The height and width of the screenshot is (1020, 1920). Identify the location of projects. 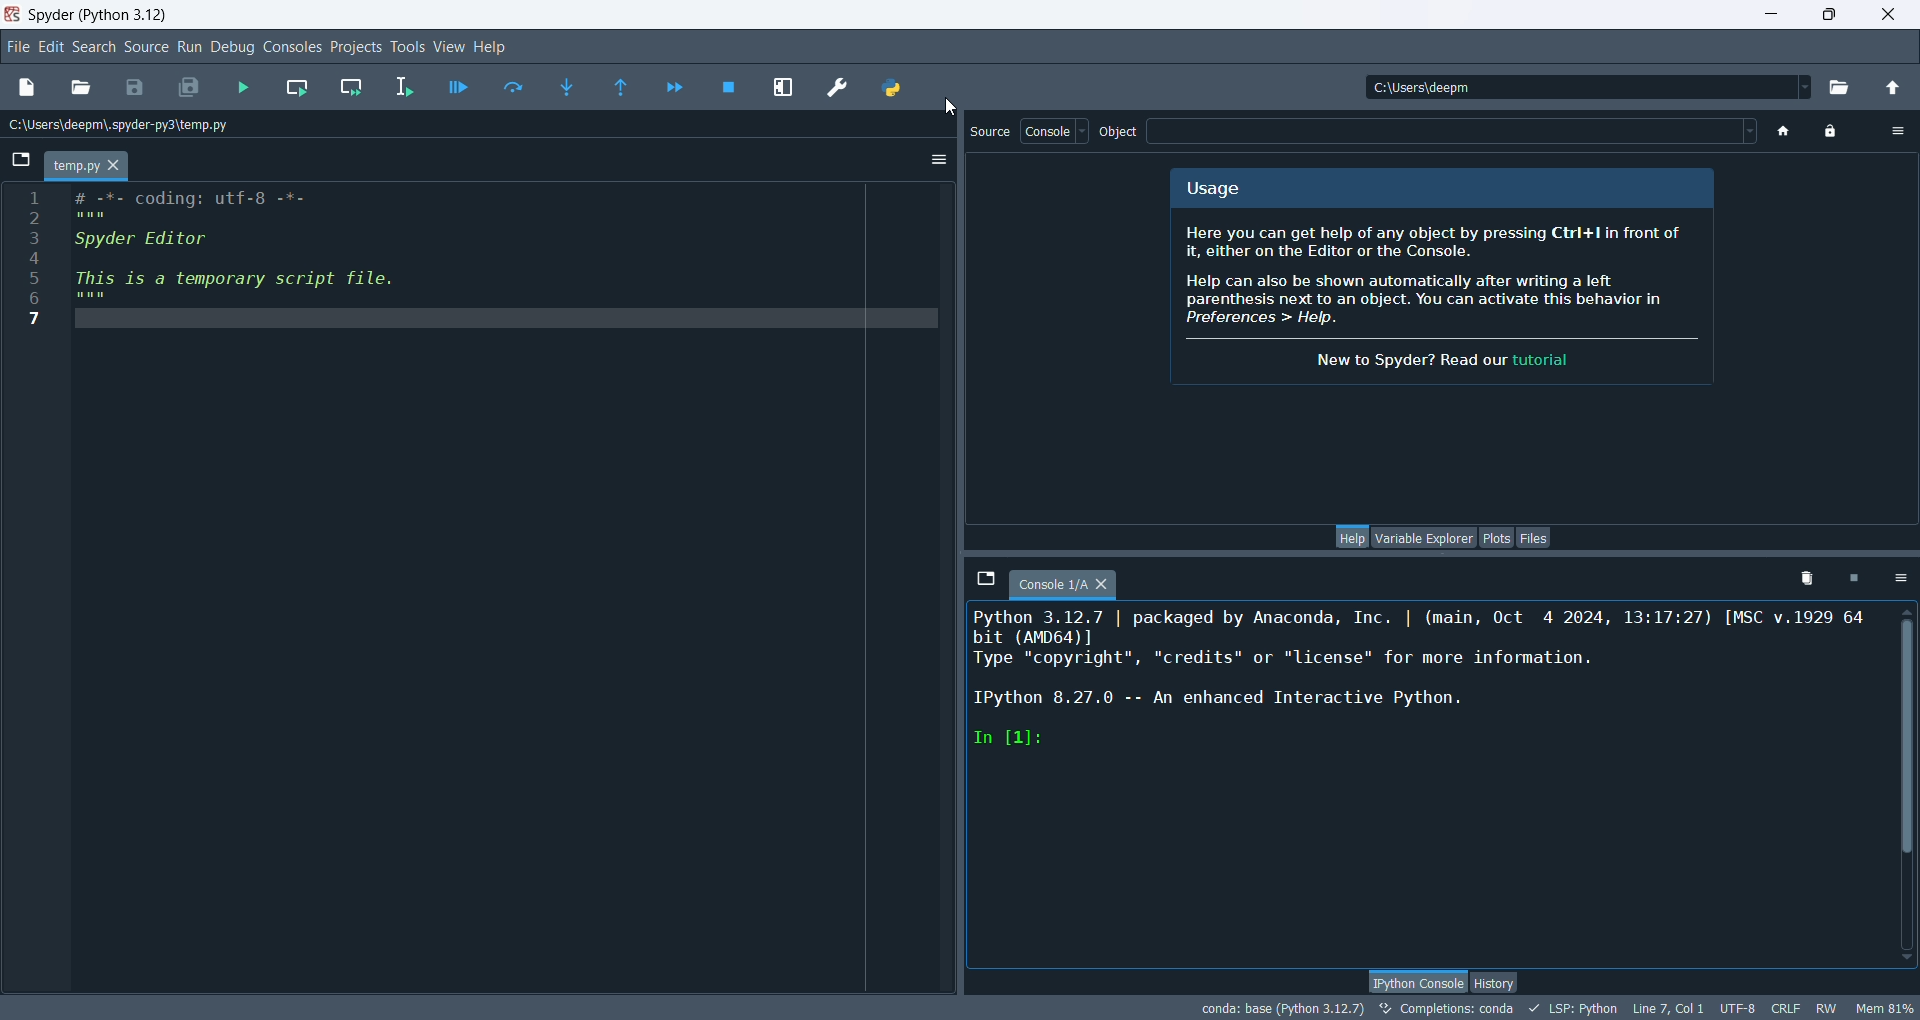
(357, 50).